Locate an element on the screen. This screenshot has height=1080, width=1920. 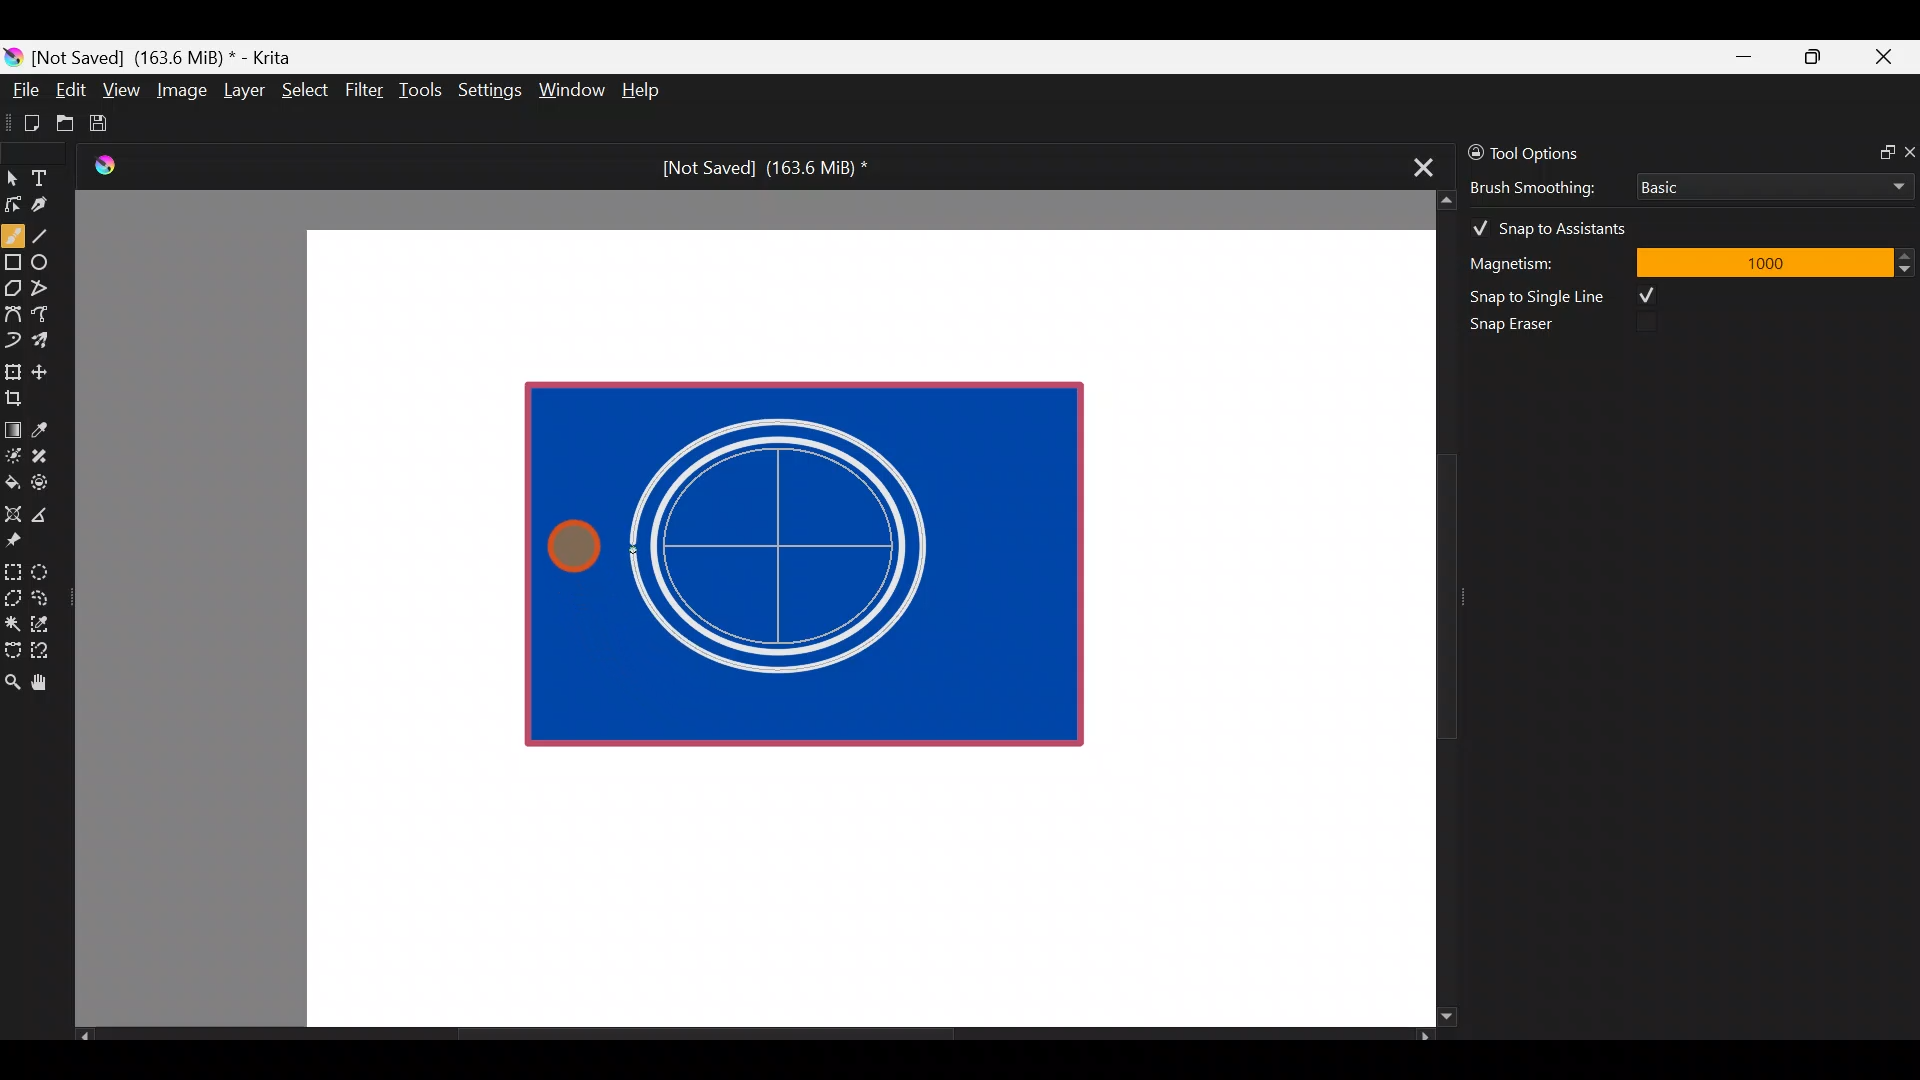
Smart patch tool is located at coordinates (46, 455).